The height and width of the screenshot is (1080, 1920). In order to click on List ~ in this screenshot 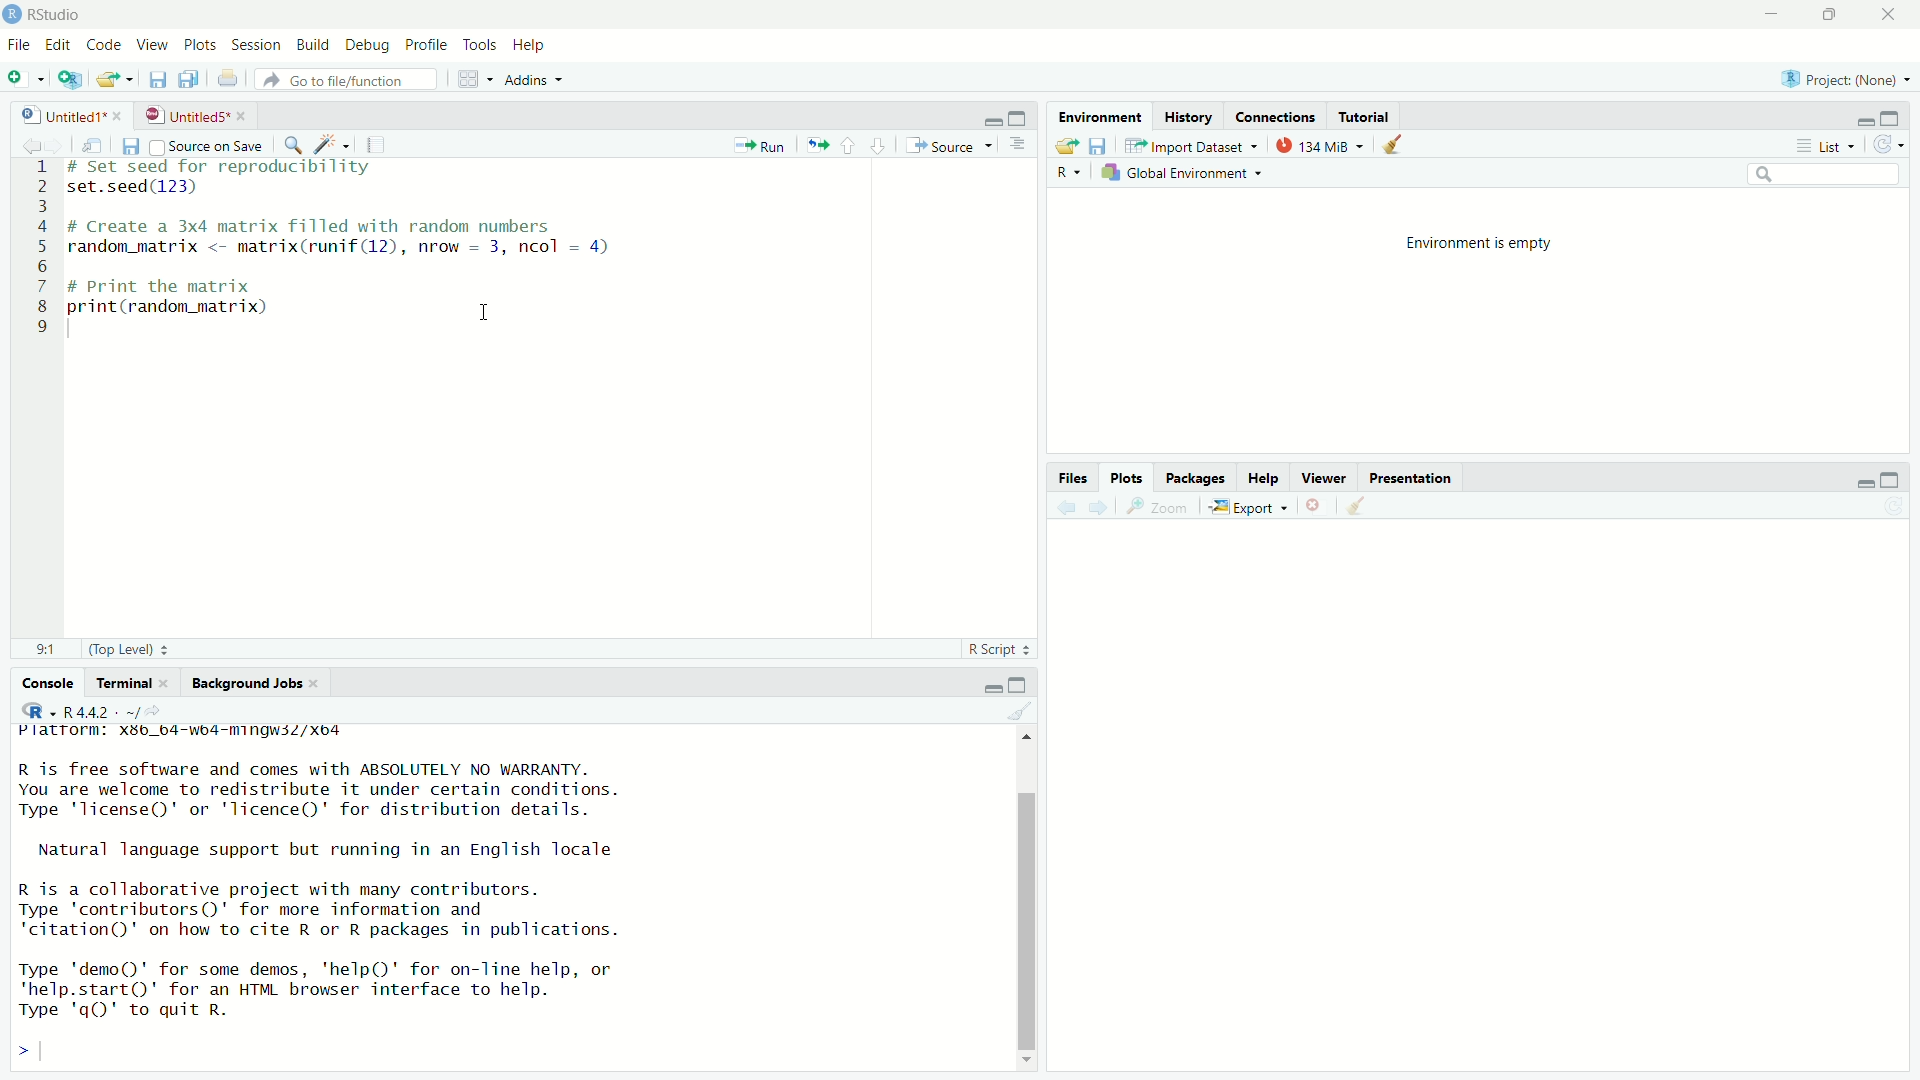, I will do `click(1822, 147)`.